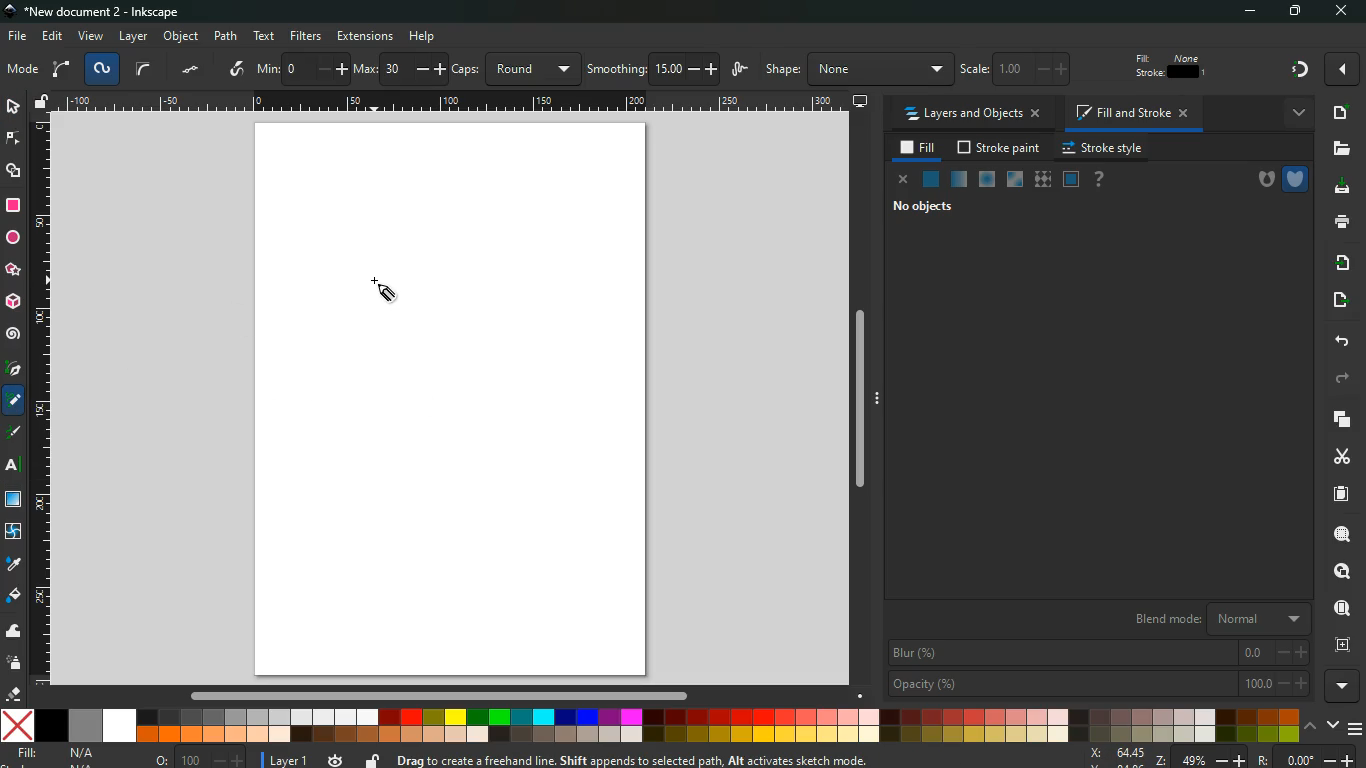 The height and width of the screenshot is (768, 1366). What do you see at coordinates (371, 759) in the screenshot?
I see `unlock` at bounding box center [371, 759].